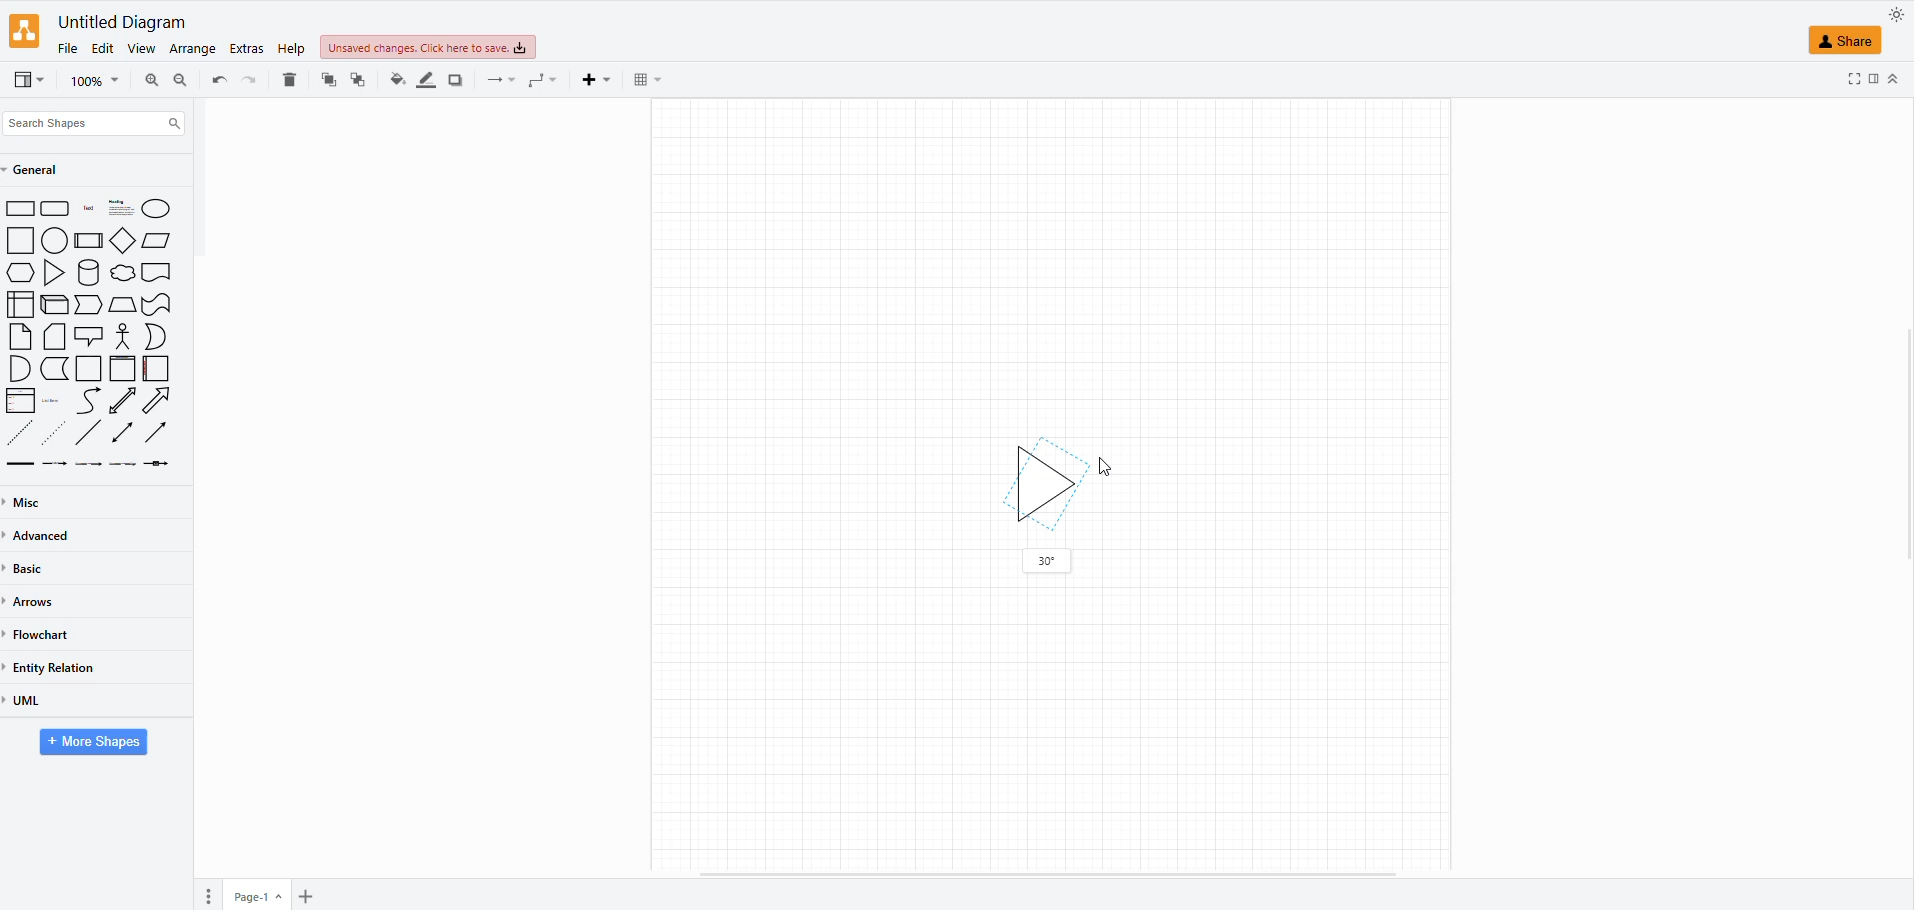 This screenshot has width=1914, height=910. I want to click on Chat Icon, so click(89, 336).